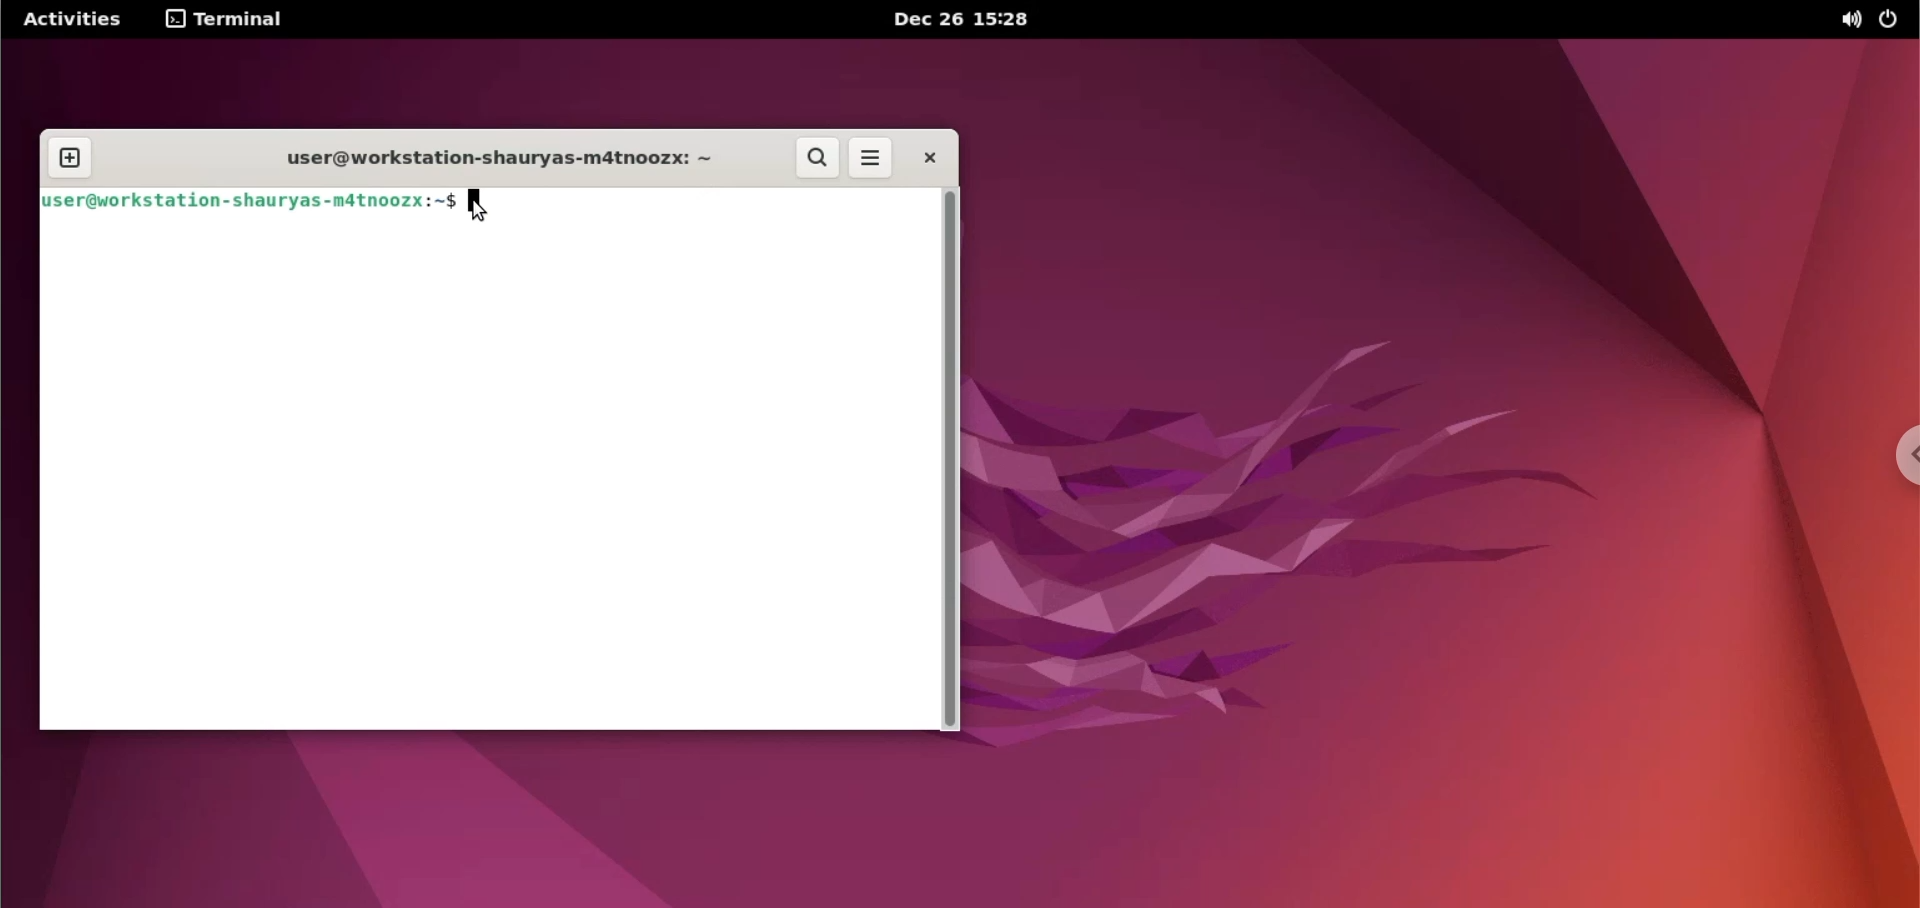 The image size is (1920, 908). Describe the element at coordinates (73, 158) in the screenshot. I see `new tab` at that location.